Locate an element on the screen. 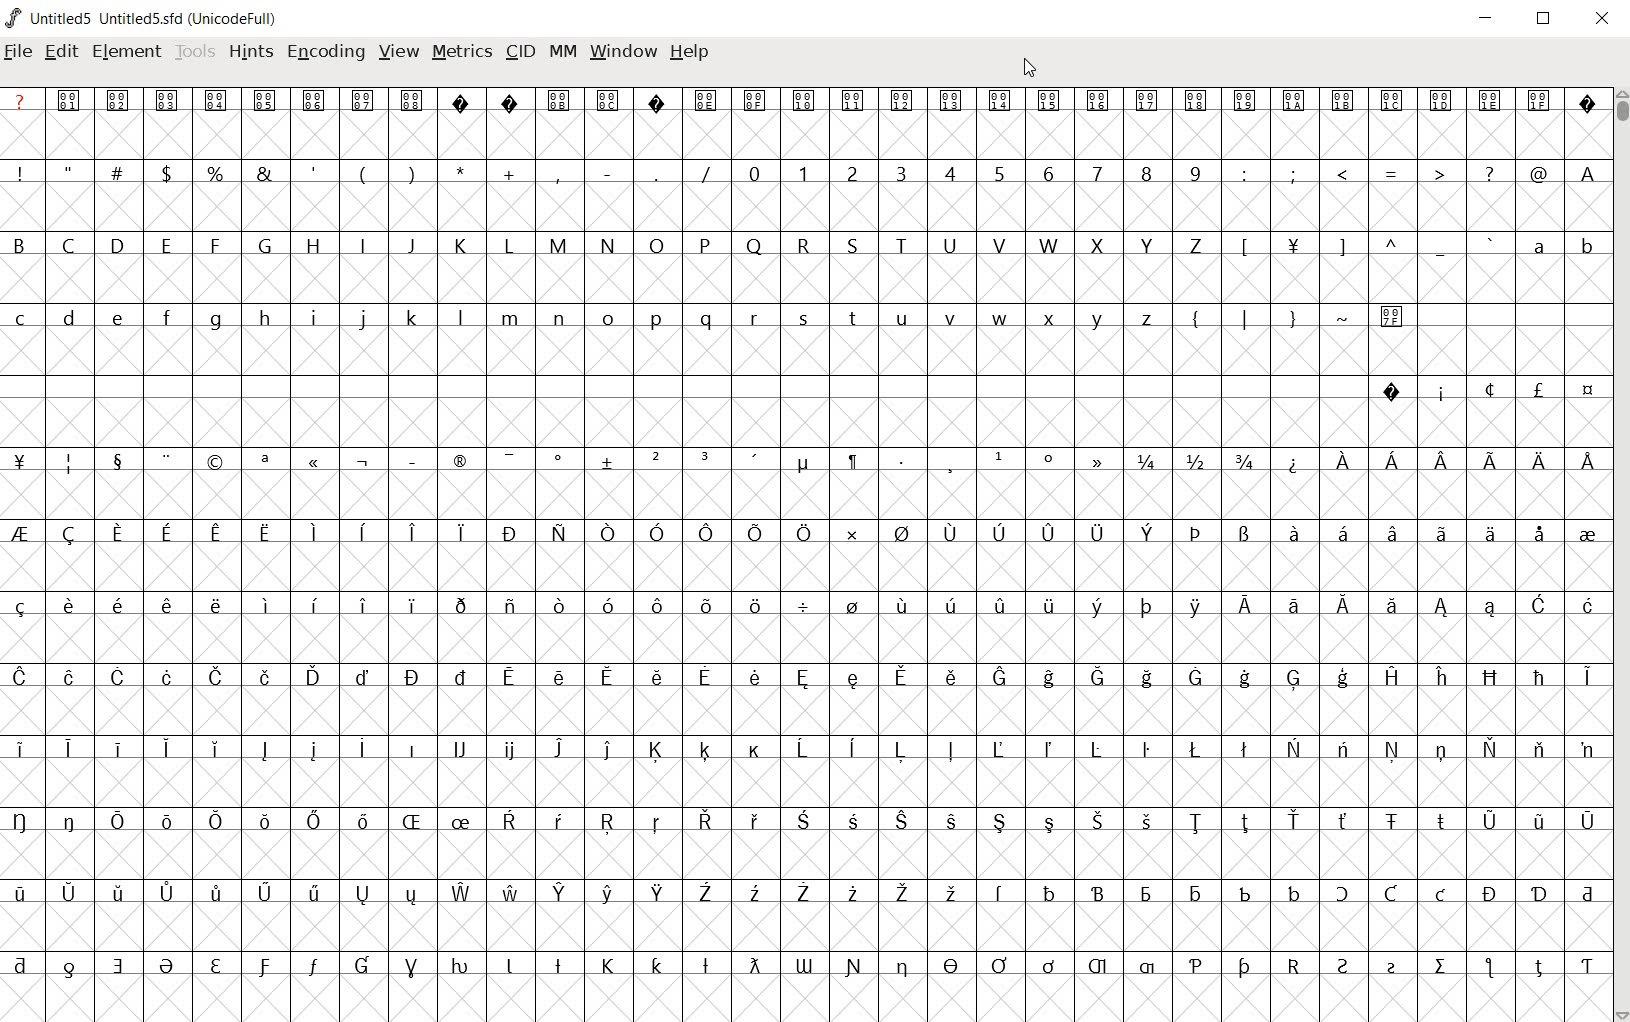 The image size is (1630, 1022). Symbol is located at coordinates (265, 894).